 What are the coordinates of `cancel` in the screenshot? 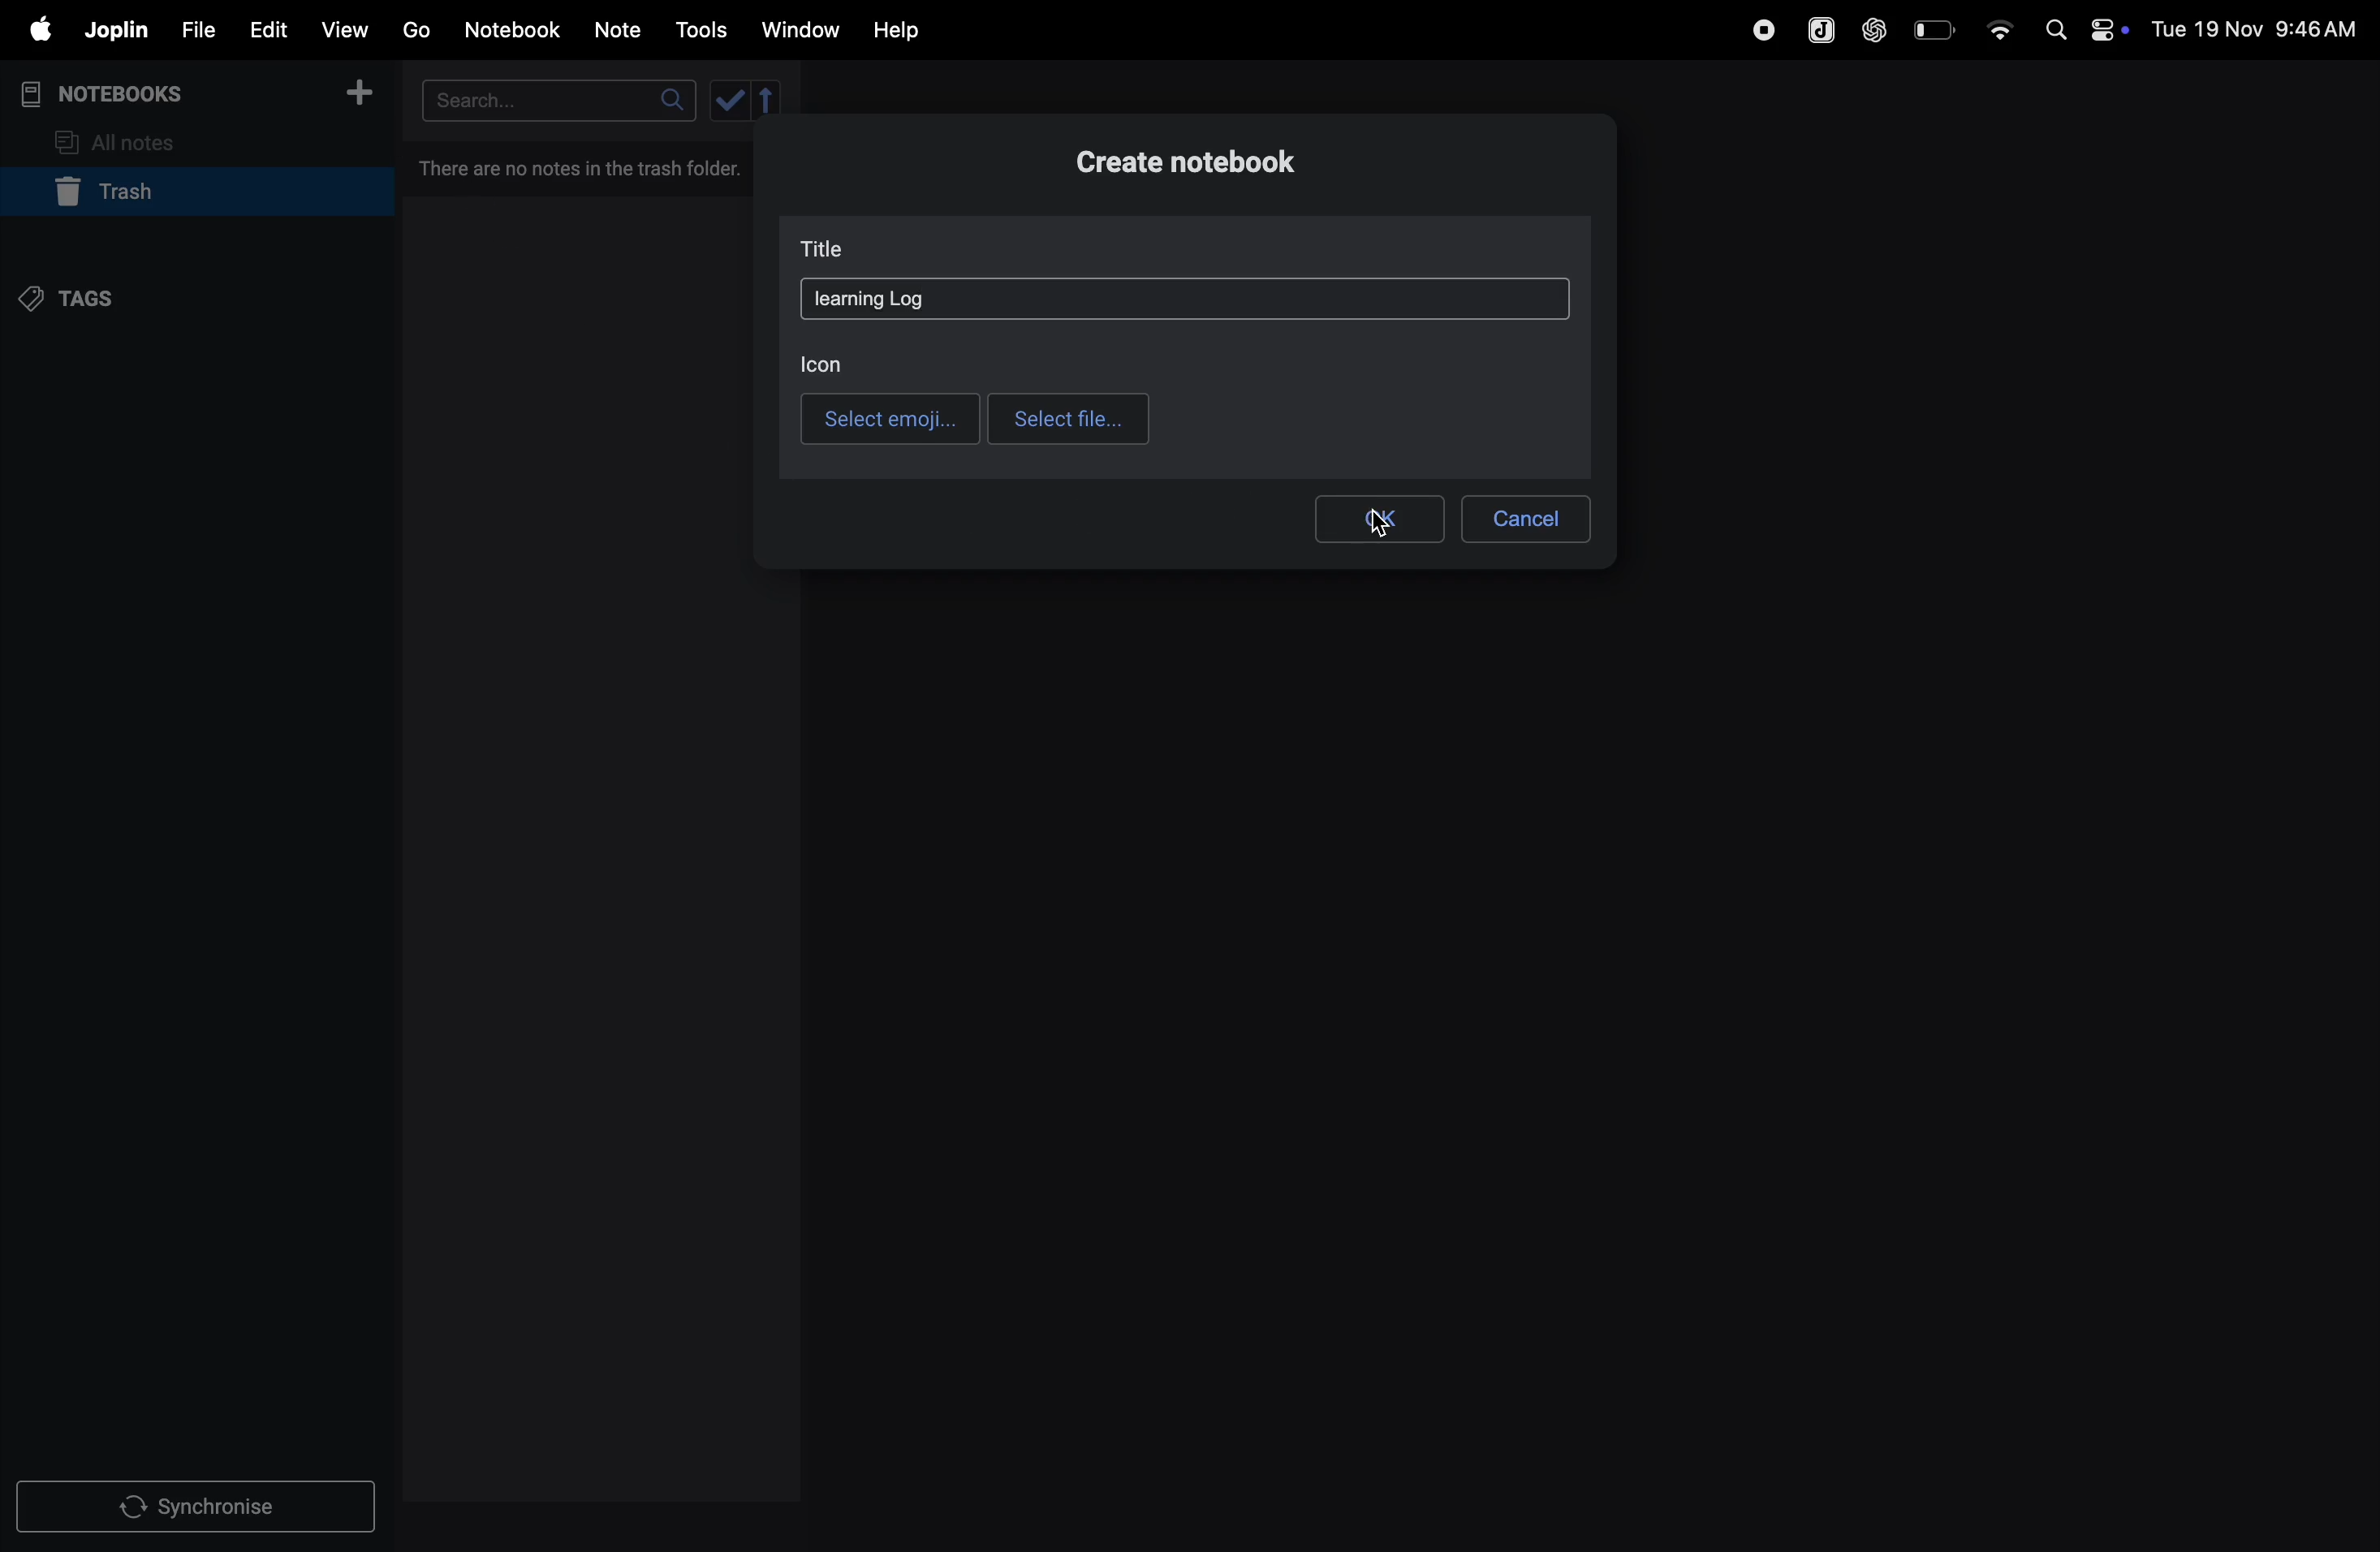 It's located at (1525, 514).